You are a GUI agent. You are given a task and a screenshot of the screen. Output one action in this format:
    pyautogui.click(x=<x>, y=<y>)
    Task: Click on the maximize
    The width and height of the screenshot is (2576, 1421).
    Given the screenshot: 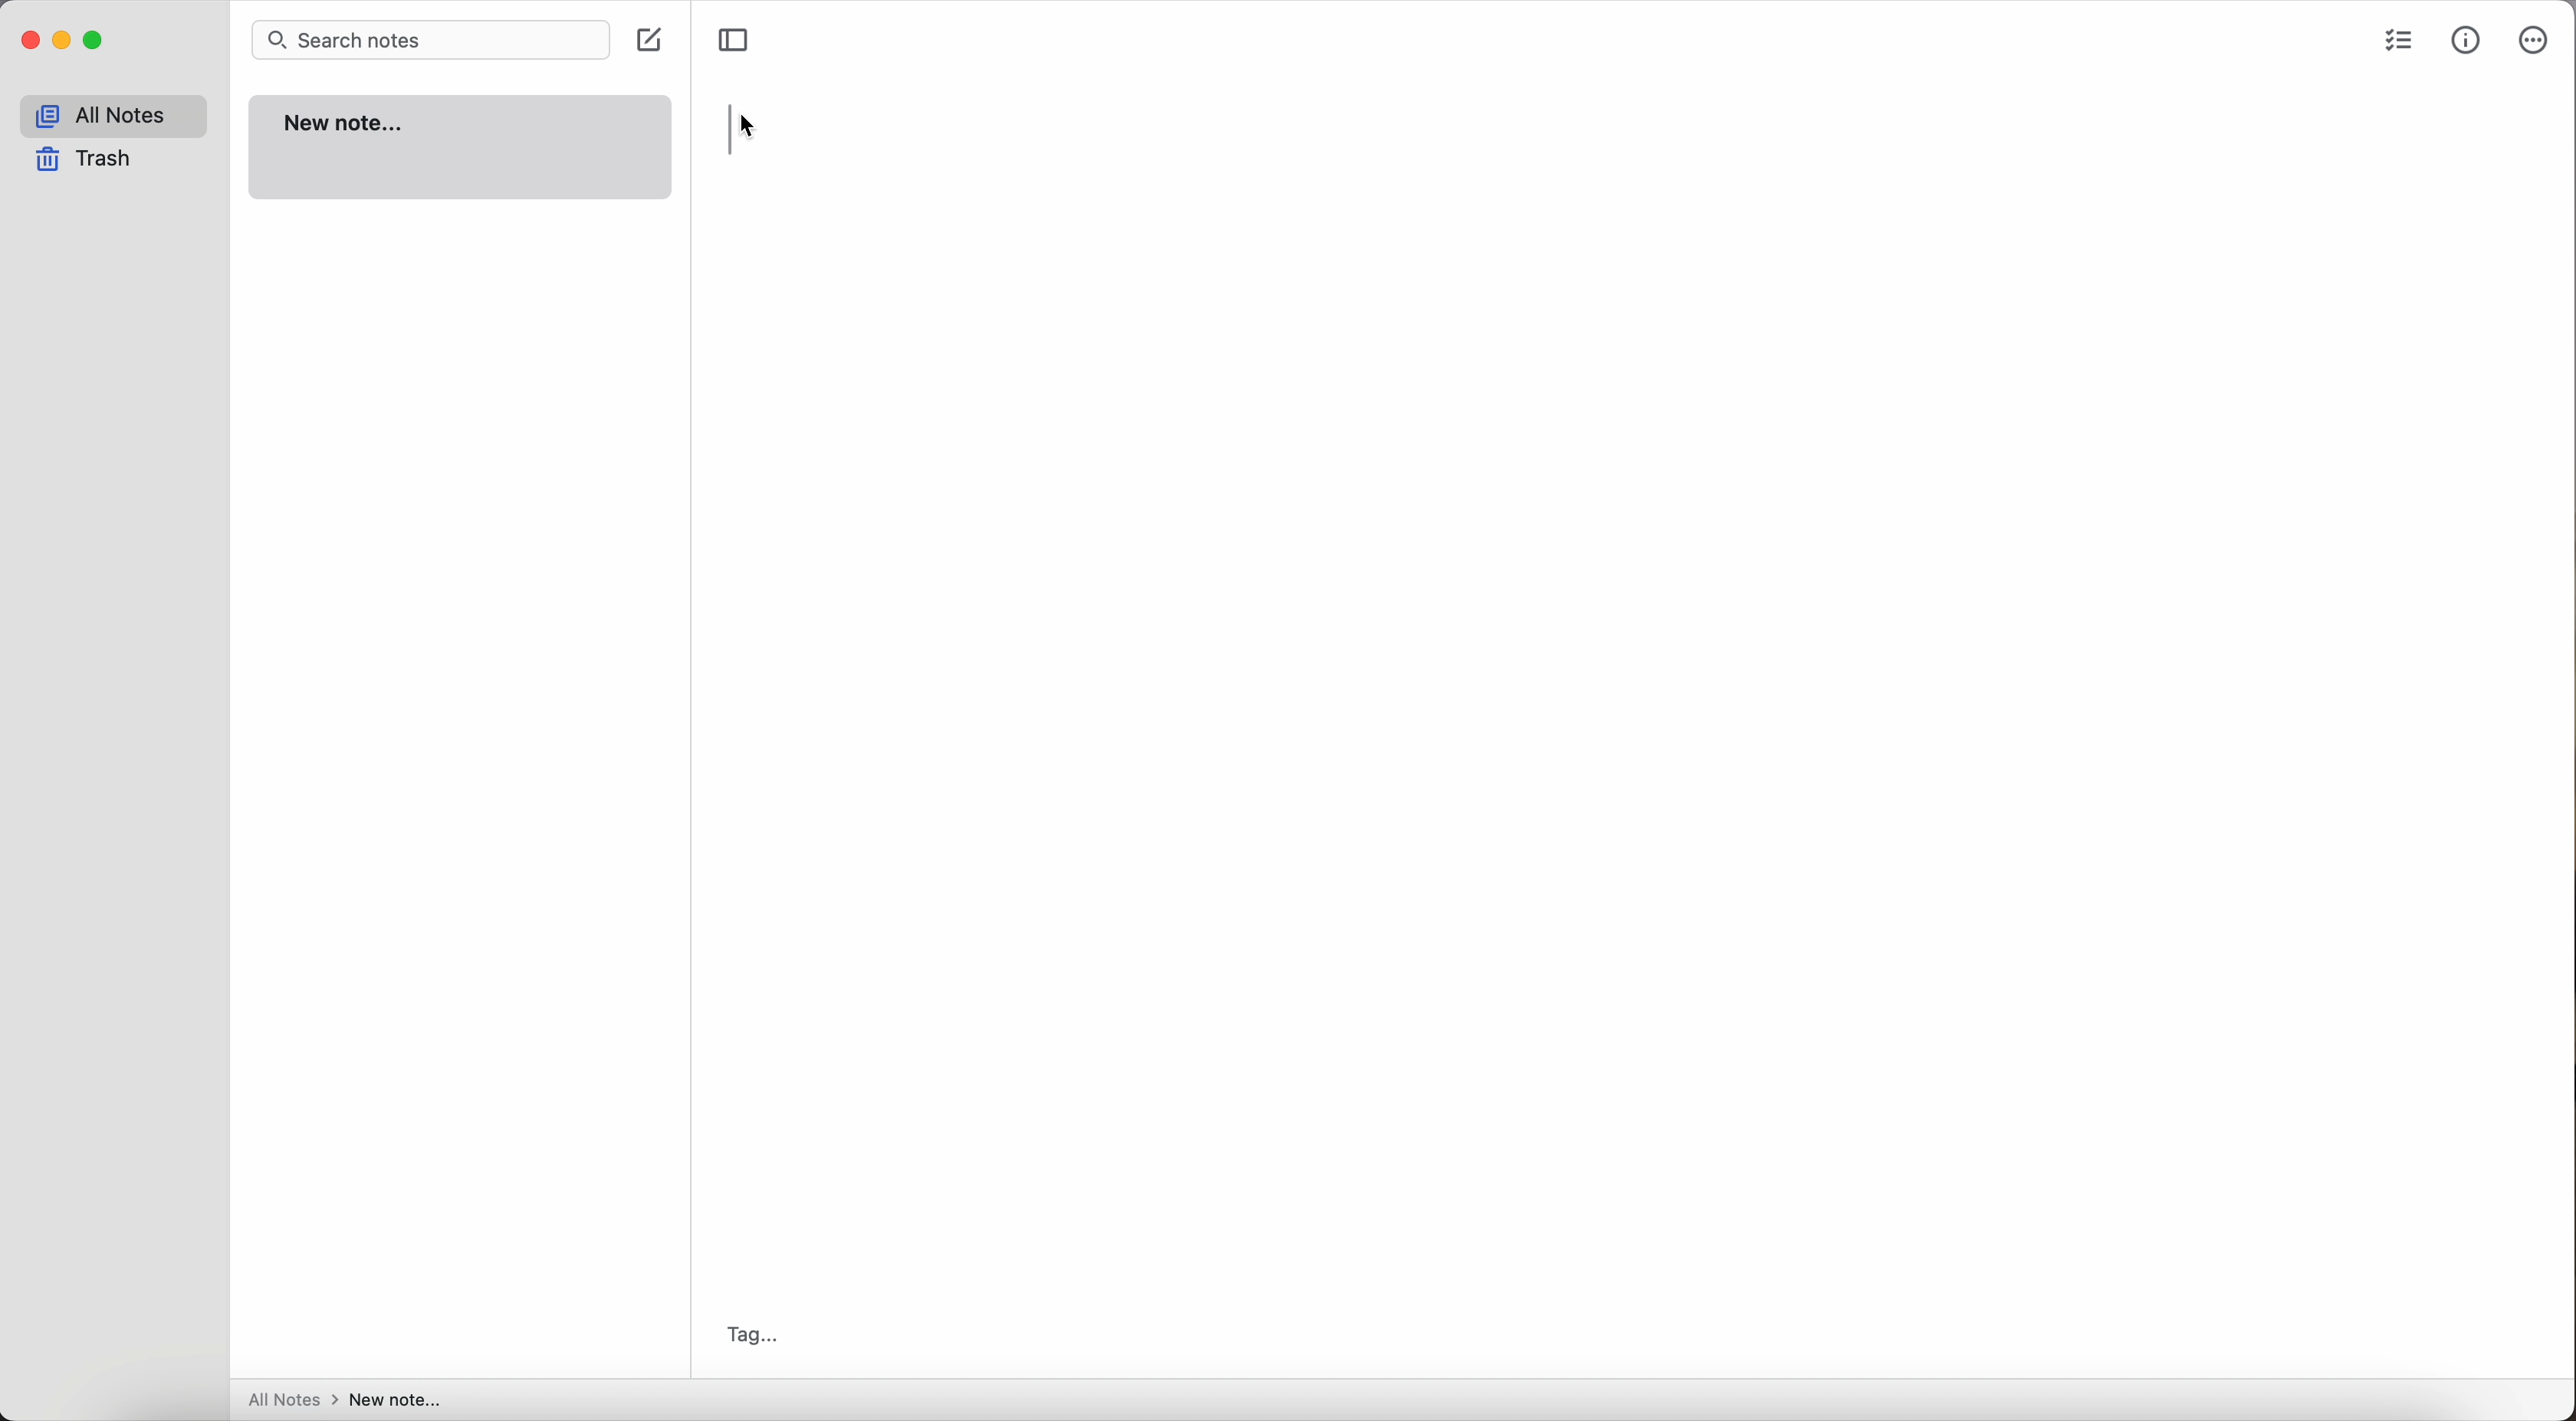 What is the action you would take?
    pyautogui.click(x=97, y=40)
    